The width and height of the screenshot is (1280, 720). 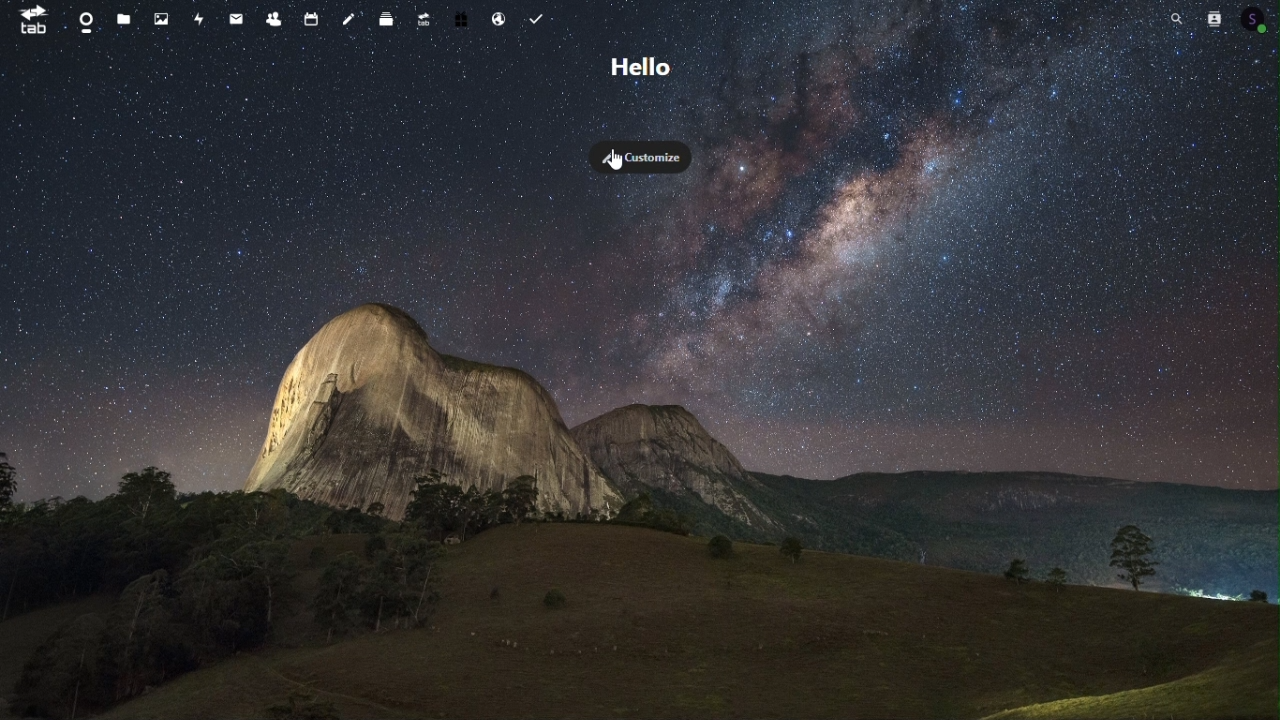 I want to click on Hello, so click(x=646, y=65).